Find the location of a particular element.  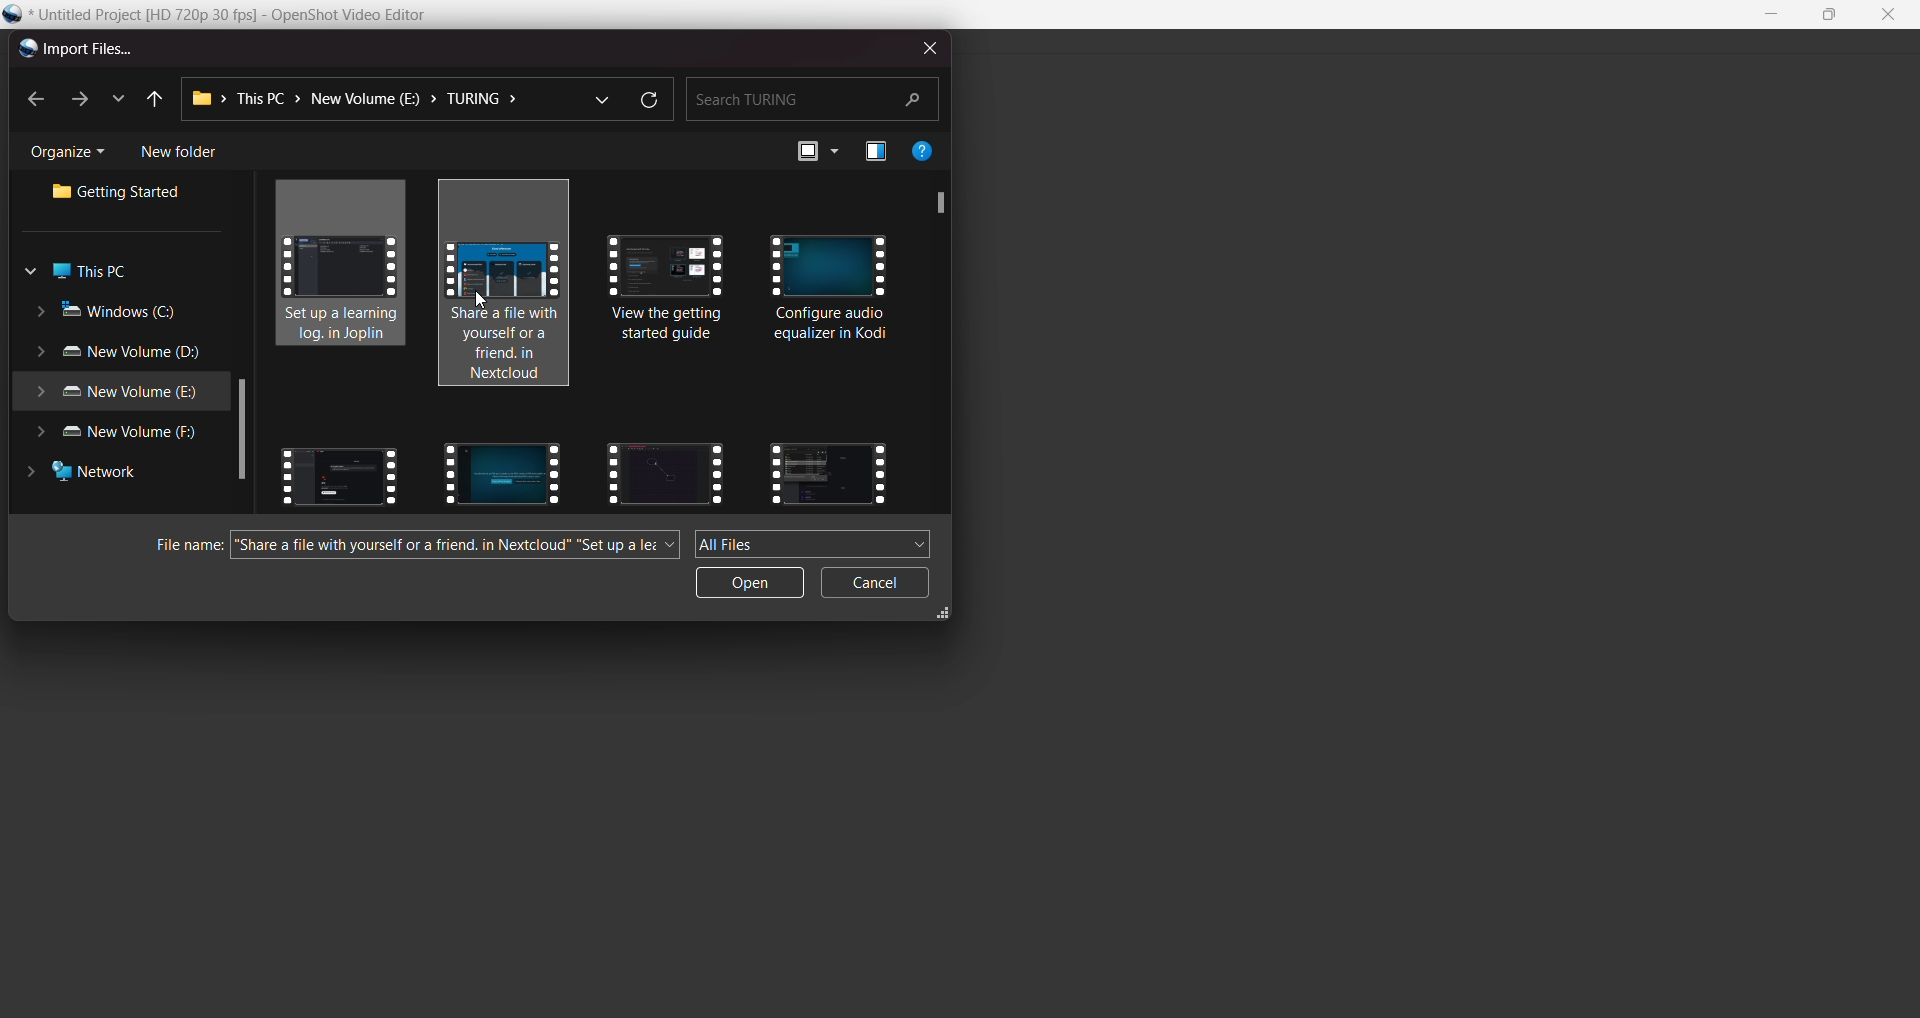

open is located at coordinates (750, 583).